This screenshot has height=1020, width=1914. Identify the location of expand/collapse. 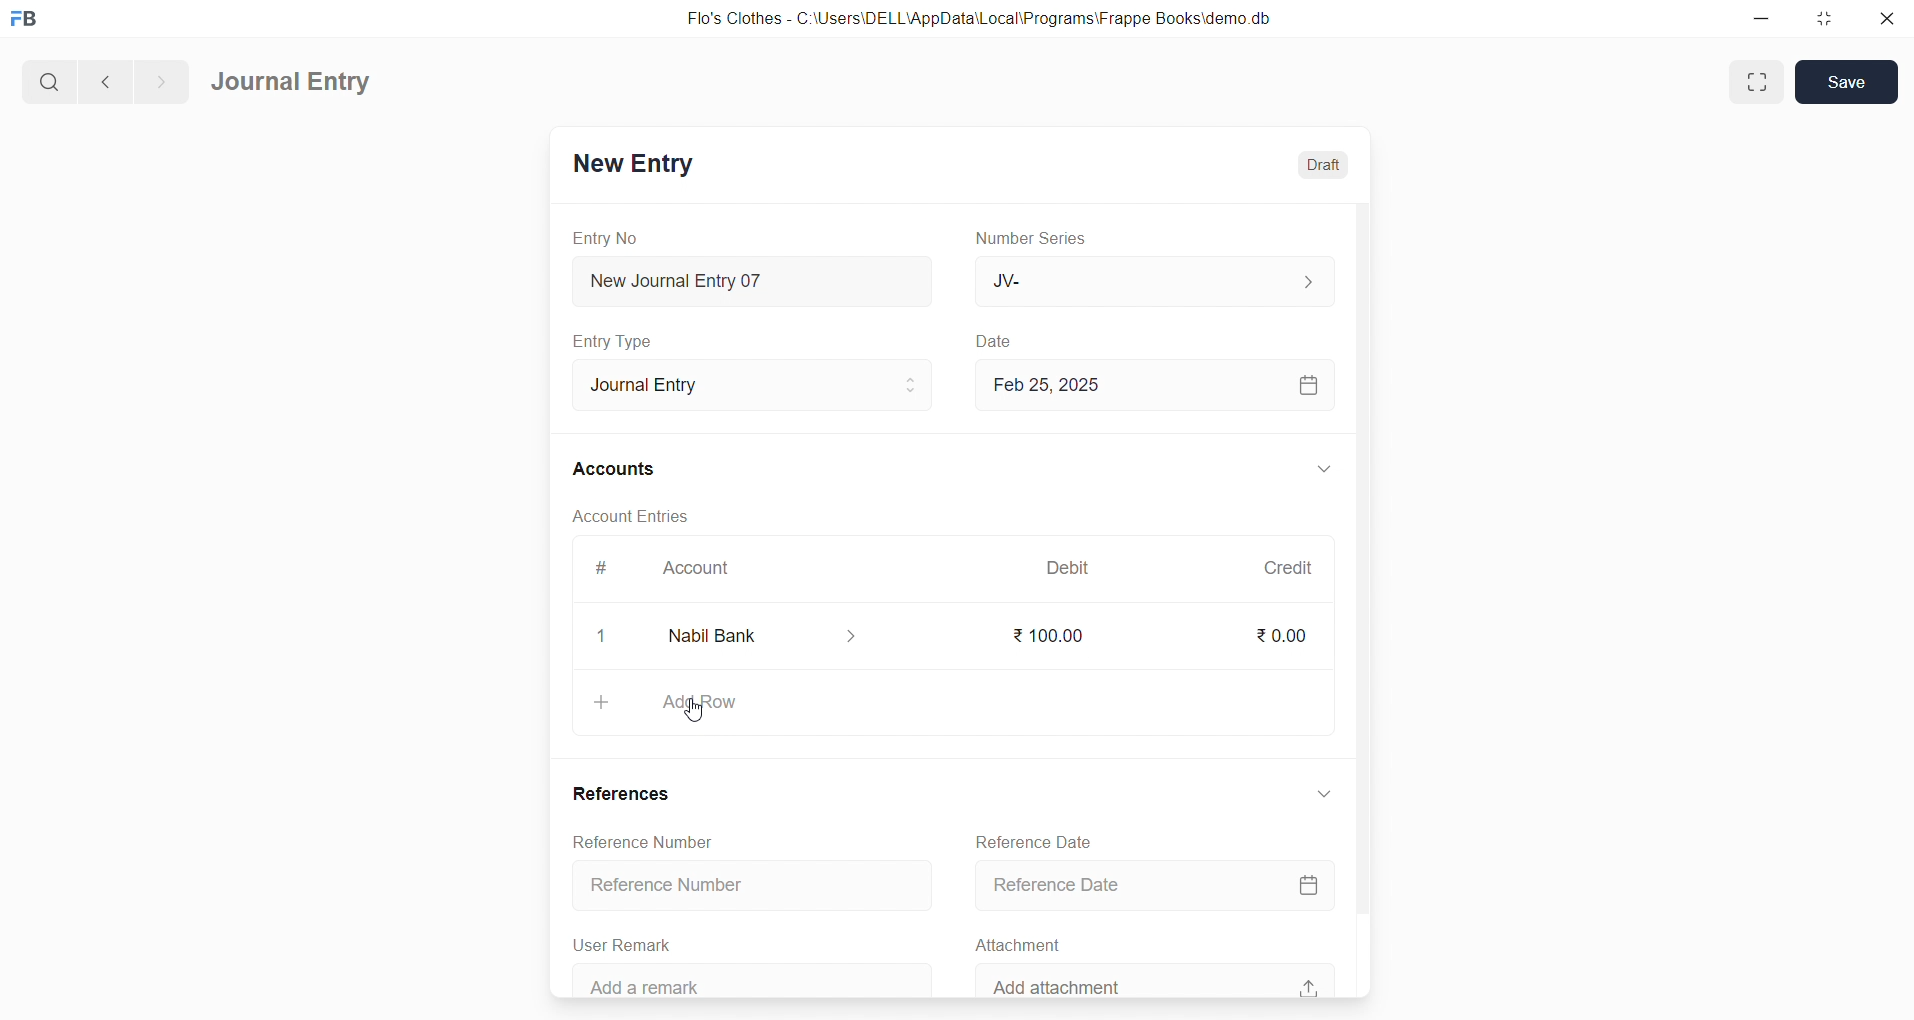
(1323, 470).